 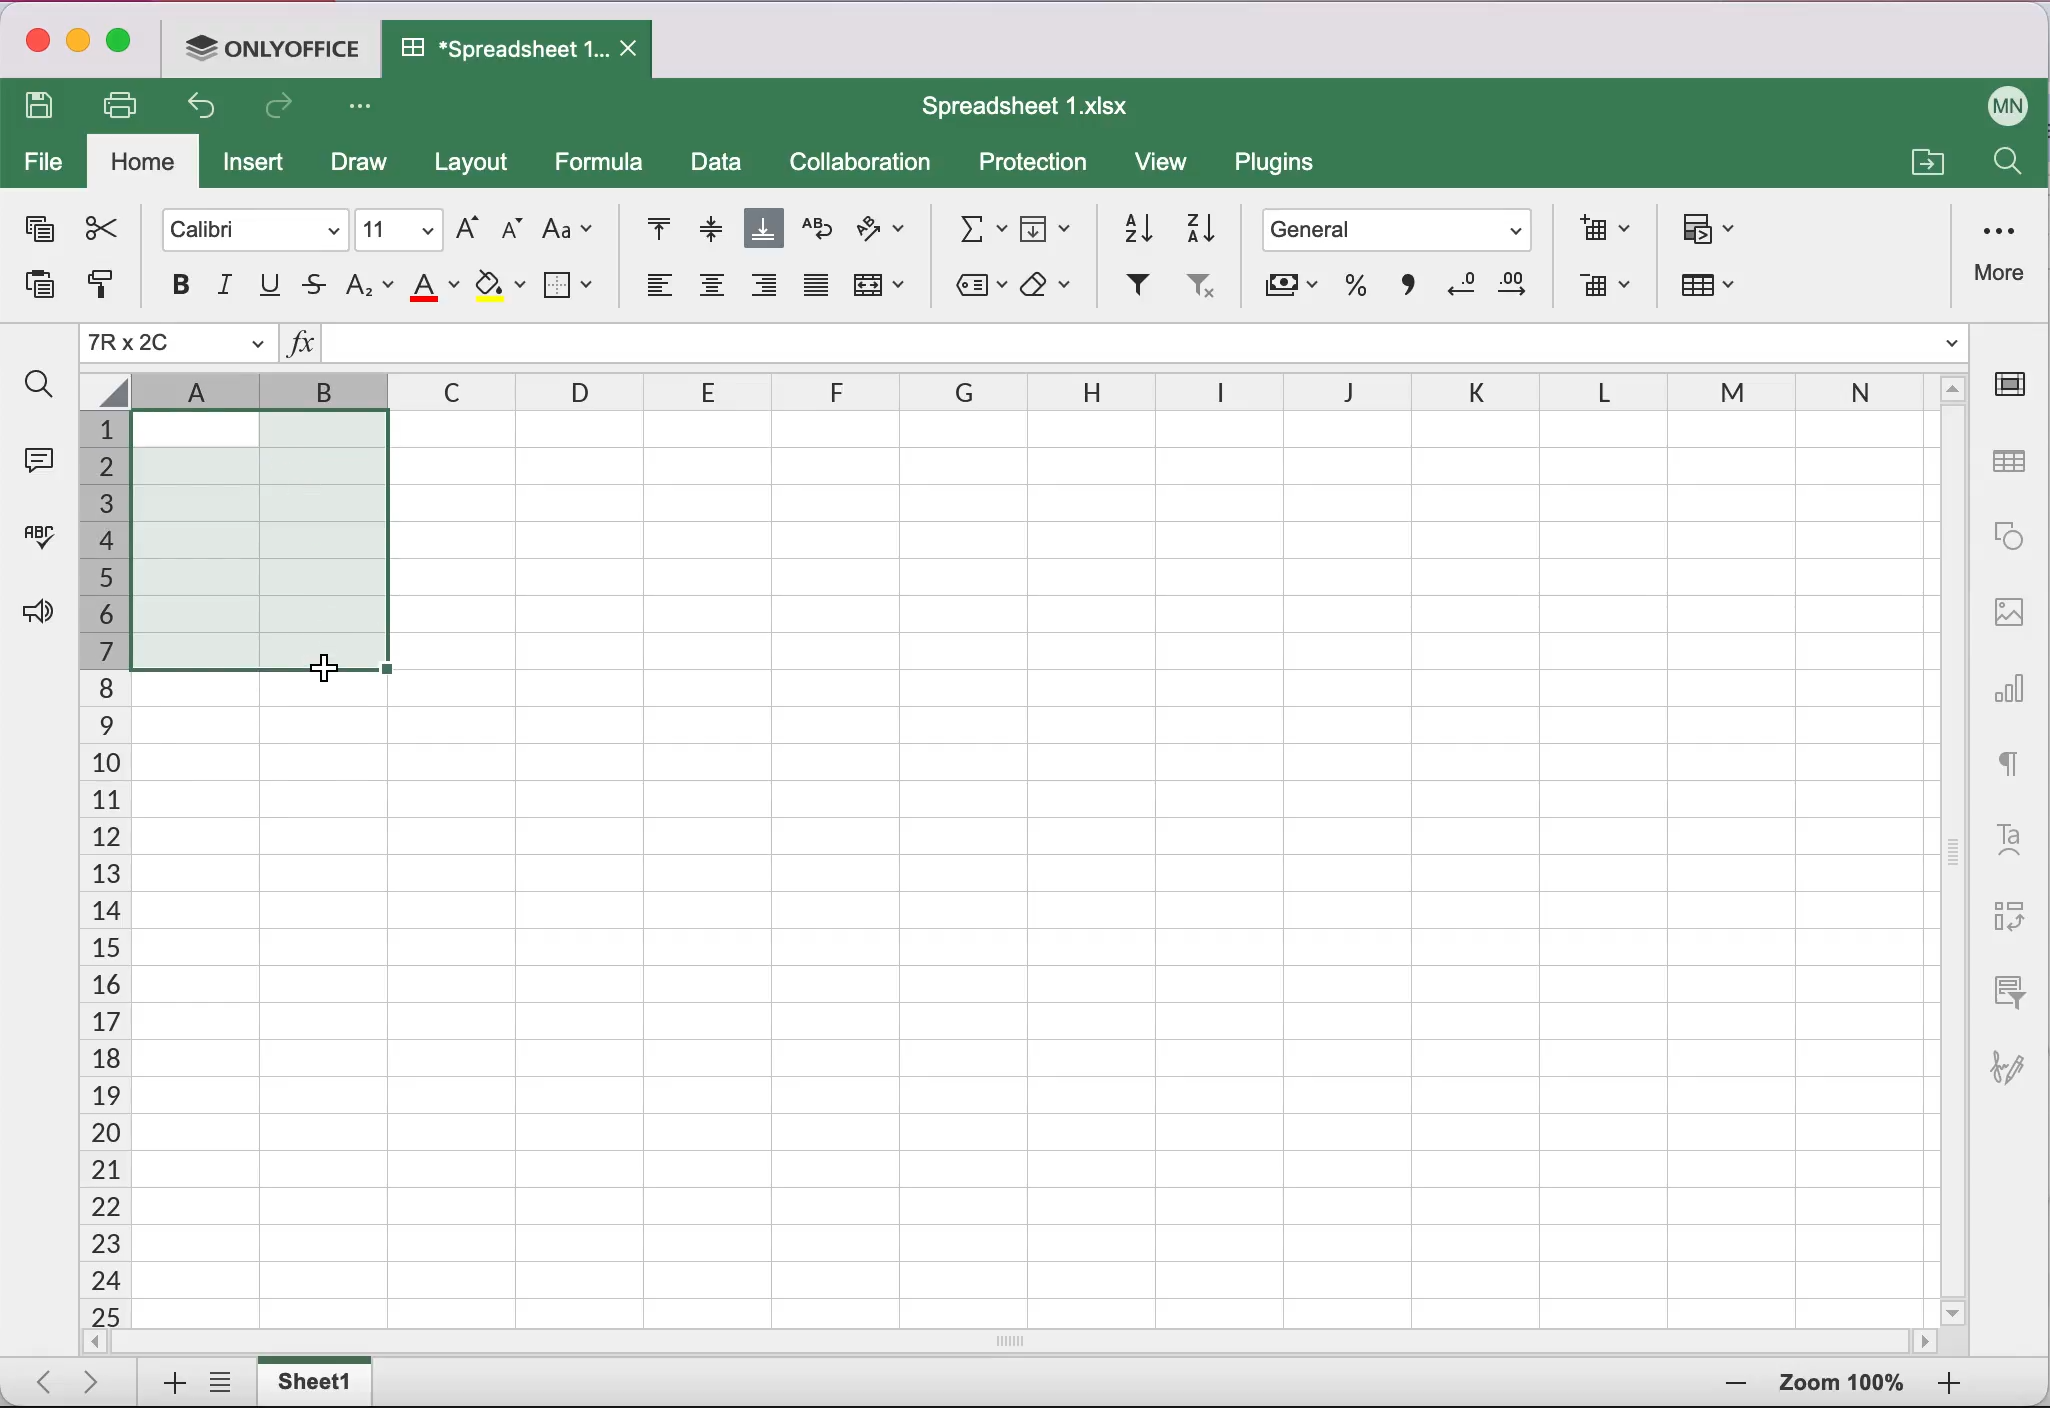 What do you see at coordinates (2017, 1057) in the screenshot?
I see `signature` at bounding box center [2017, 1057].